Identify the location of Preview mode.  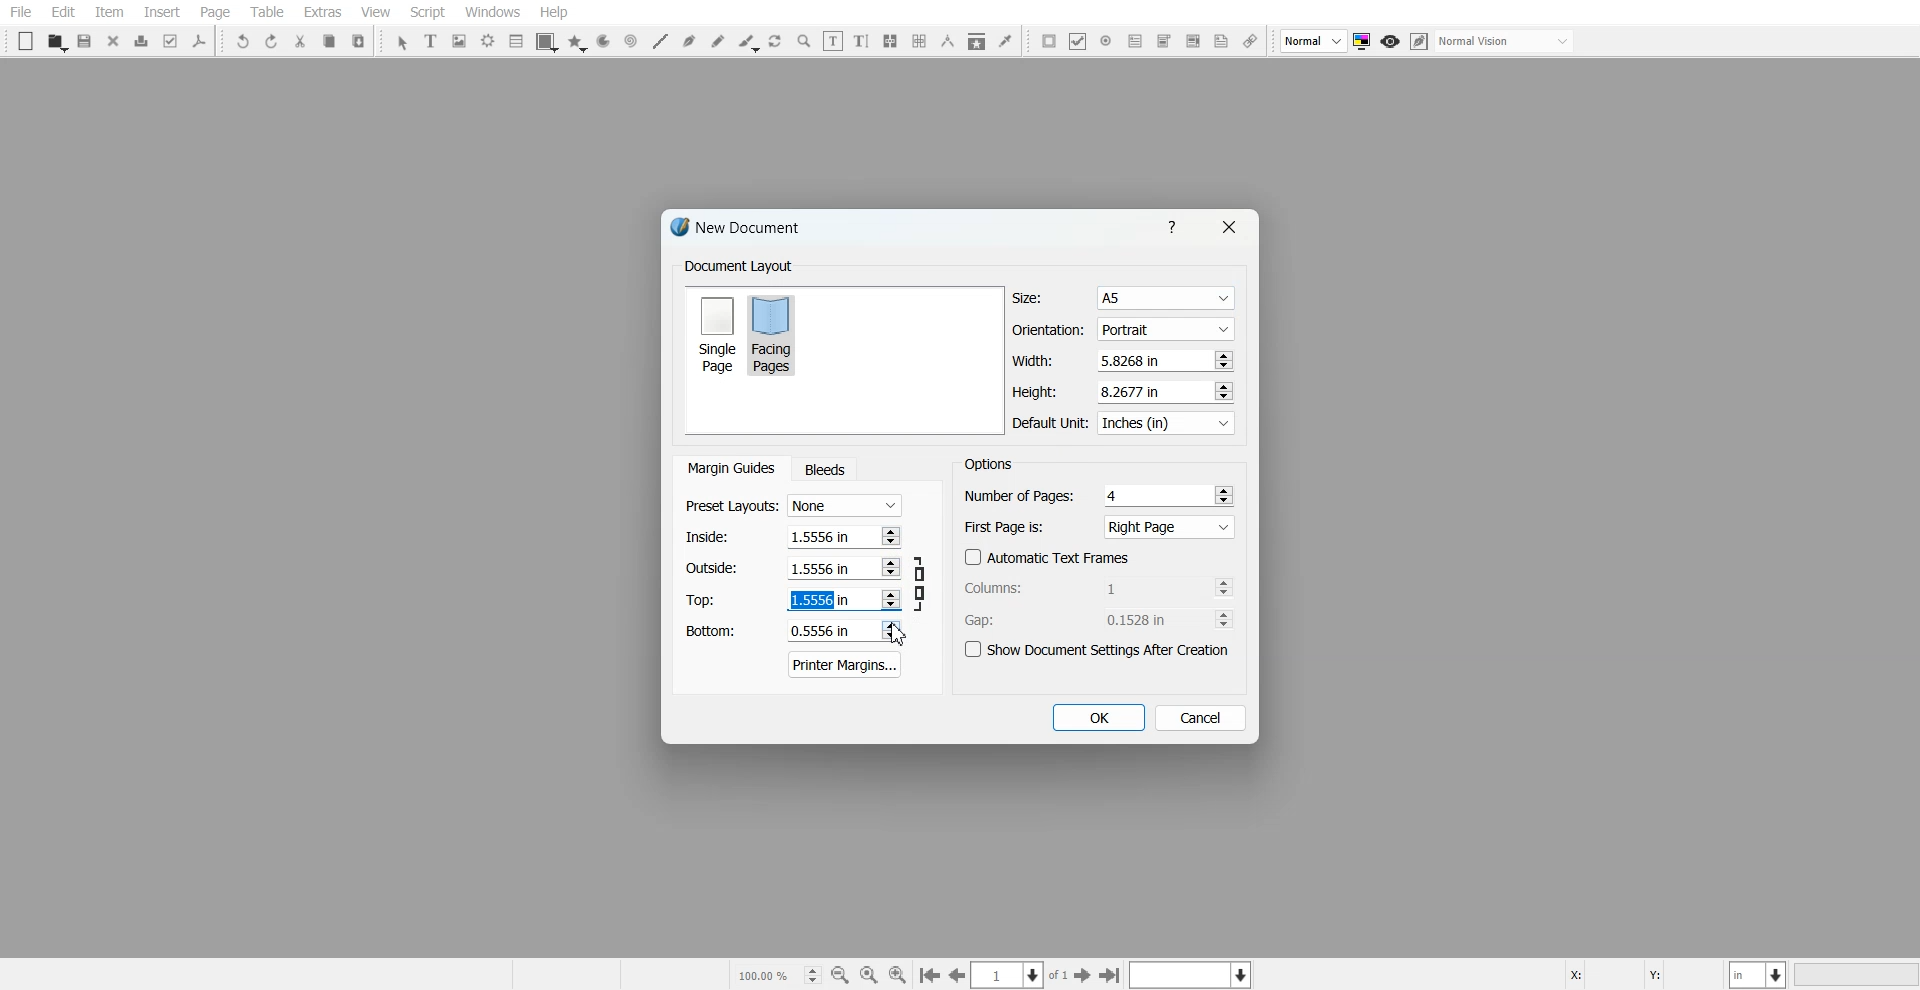
(1391, 42).